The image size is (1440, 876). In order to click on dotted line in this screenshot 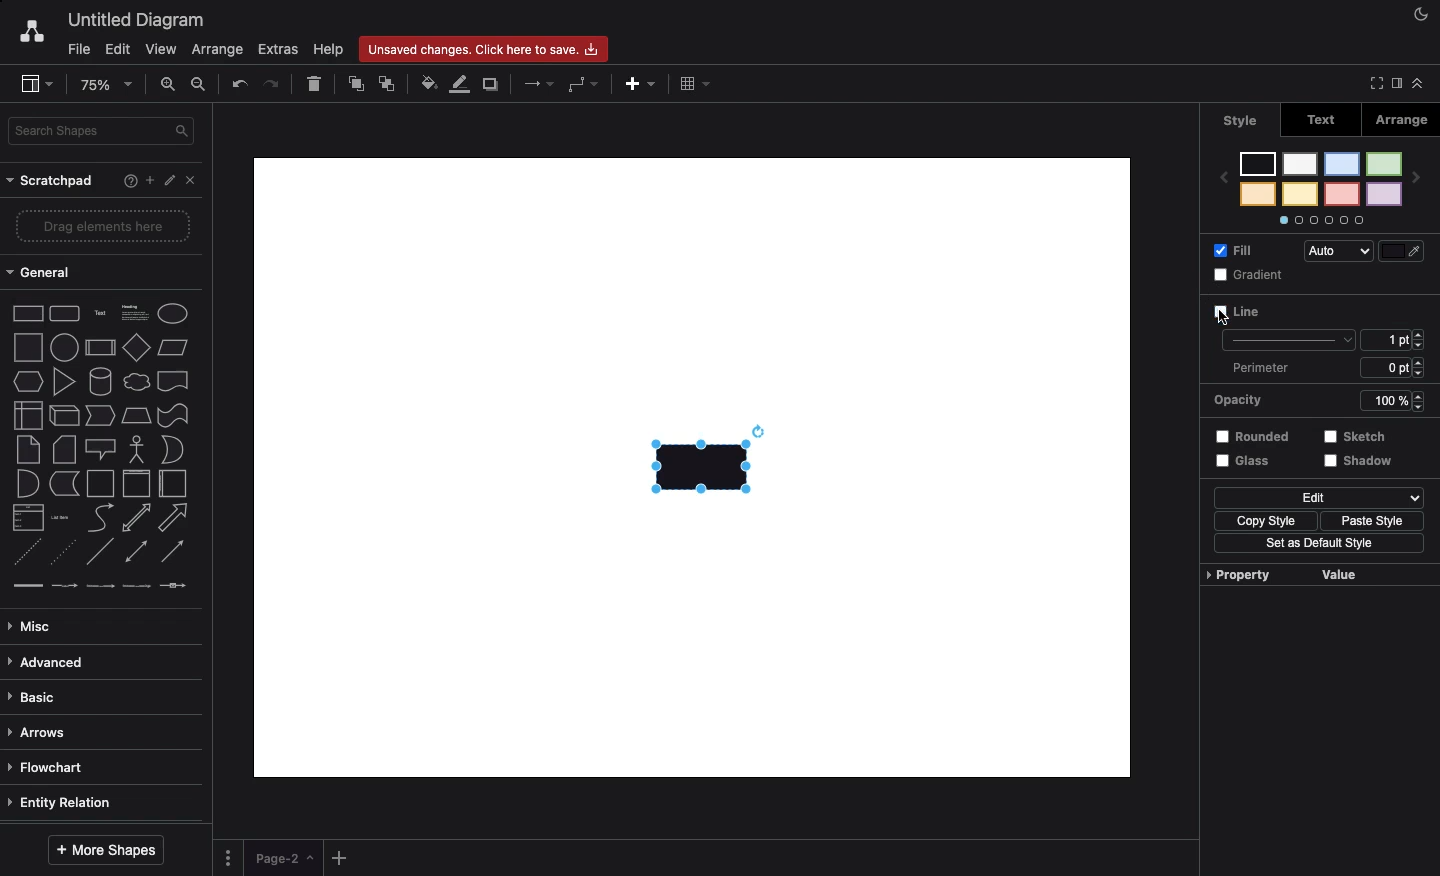, I will do `click(63, 553)`.